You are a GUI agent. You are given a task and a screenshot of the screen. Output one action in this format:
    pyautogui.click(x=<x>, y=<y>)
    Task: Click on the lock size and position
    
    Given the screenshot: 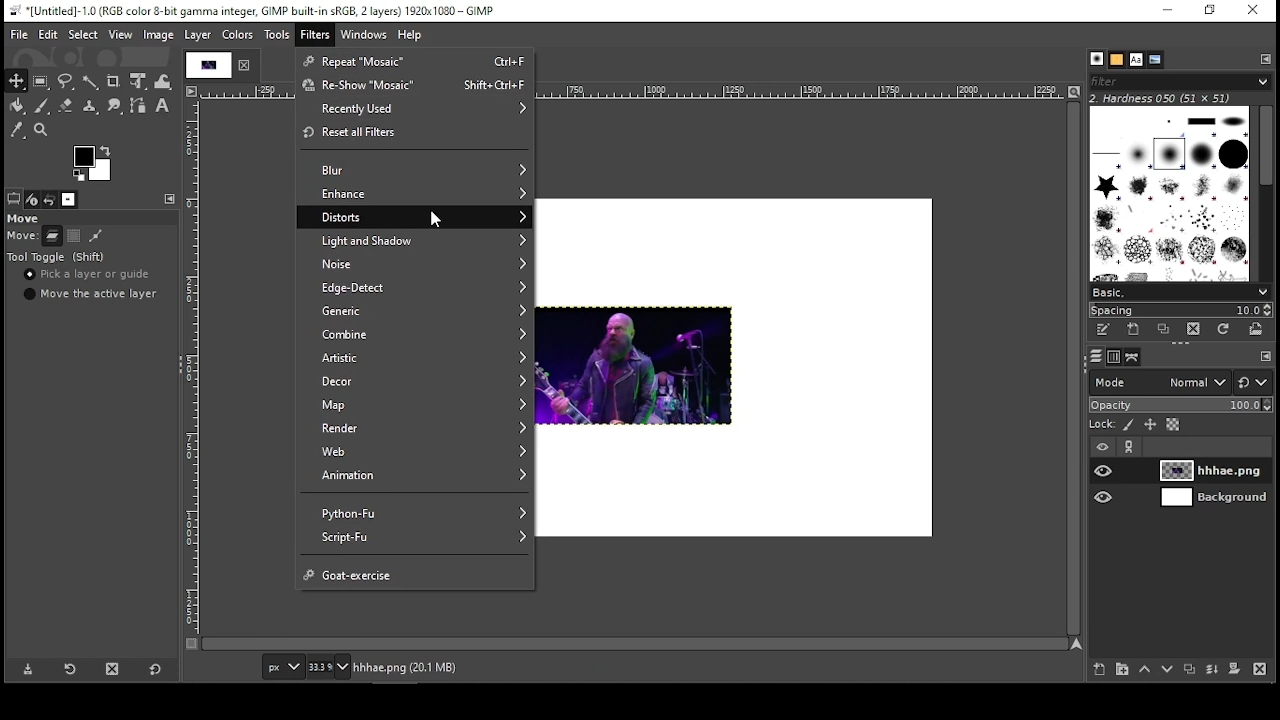 What is the action you would take?
    pyautogui.click(x=1152, y=423)
    